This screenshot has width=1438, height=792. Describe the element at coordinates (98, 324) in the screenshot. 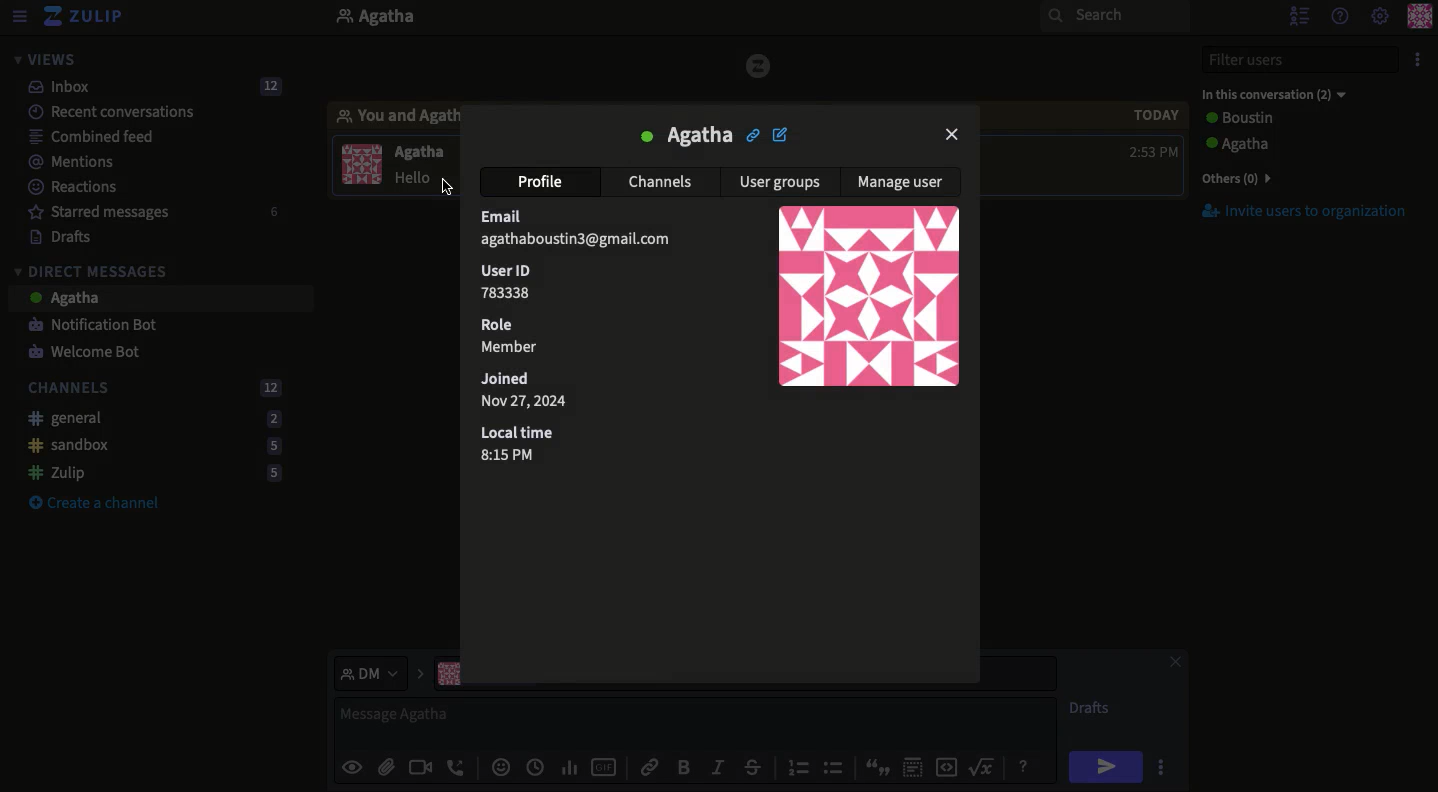

I see `Notification bot` at that location.